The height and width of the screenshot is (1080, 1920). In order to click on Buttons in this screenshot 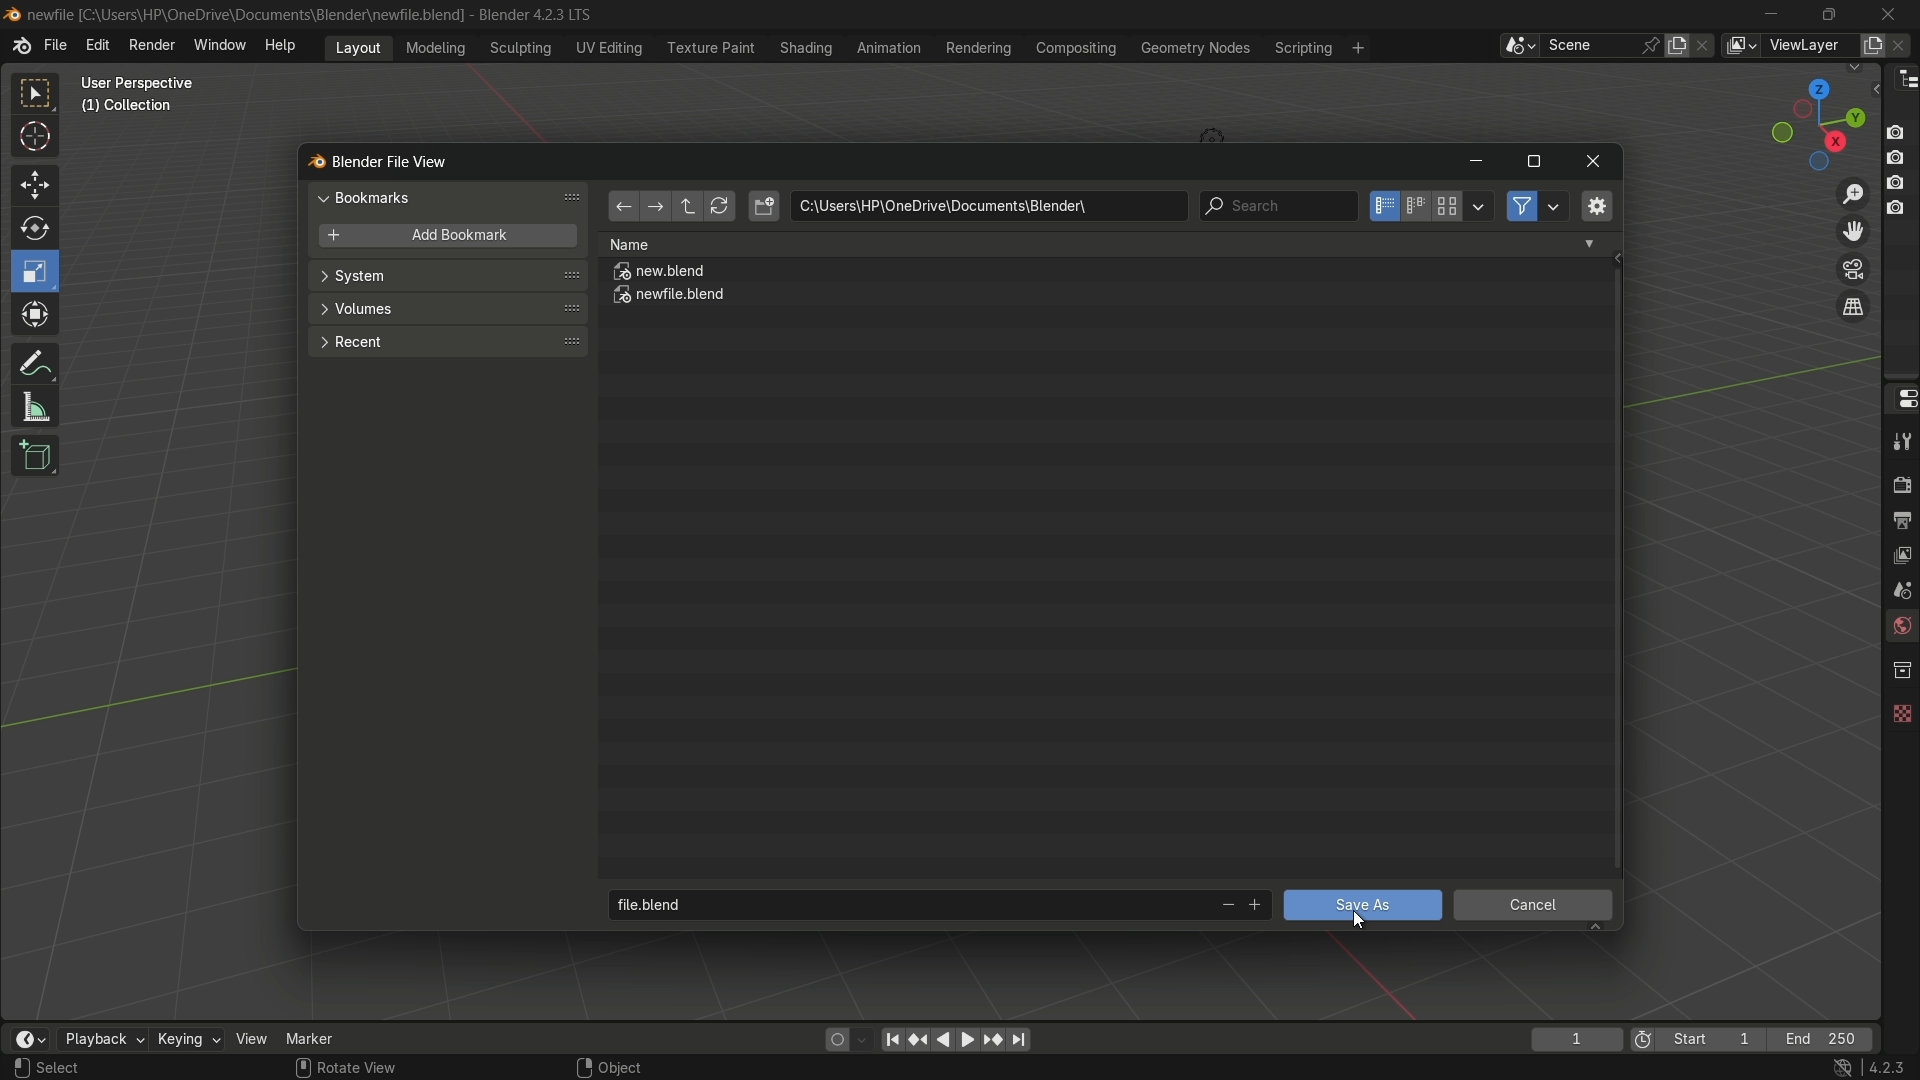, I will do `click(1903, 168)`.